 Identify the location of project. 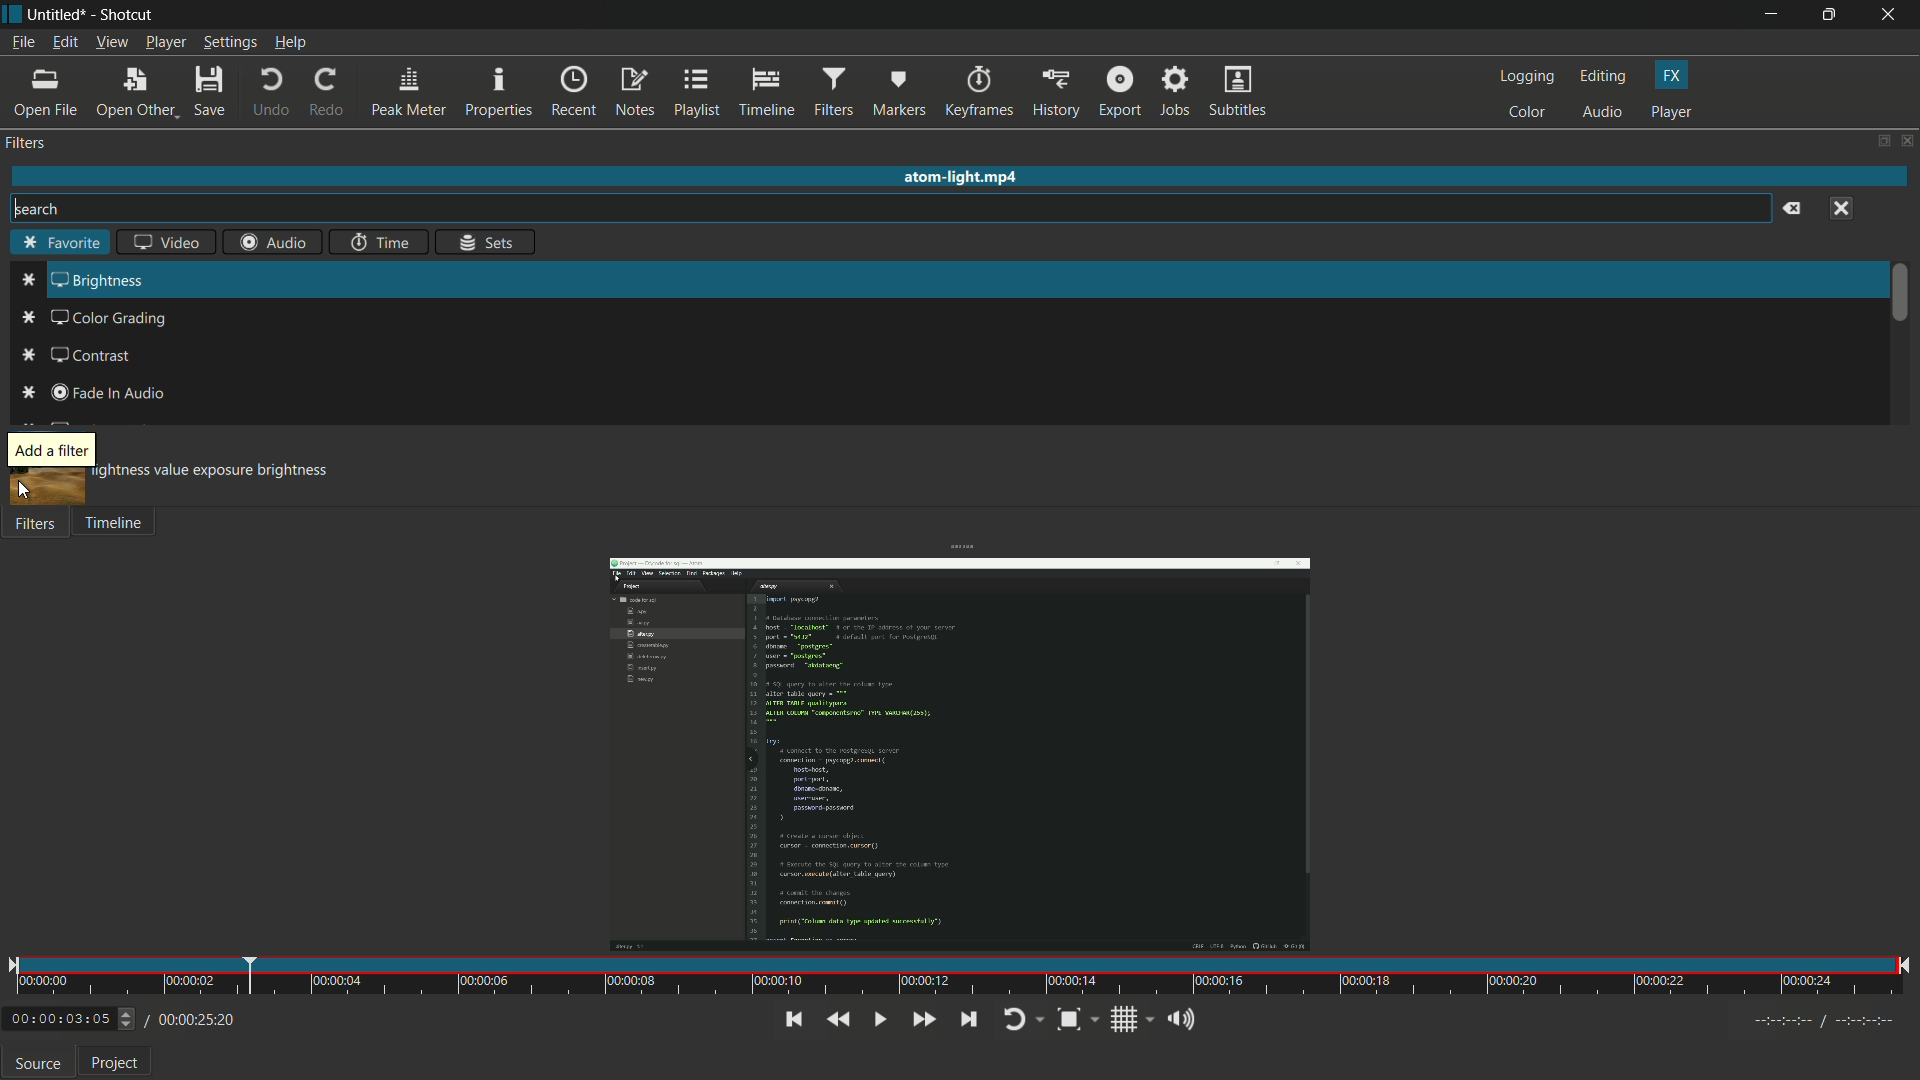
(116, 1066).